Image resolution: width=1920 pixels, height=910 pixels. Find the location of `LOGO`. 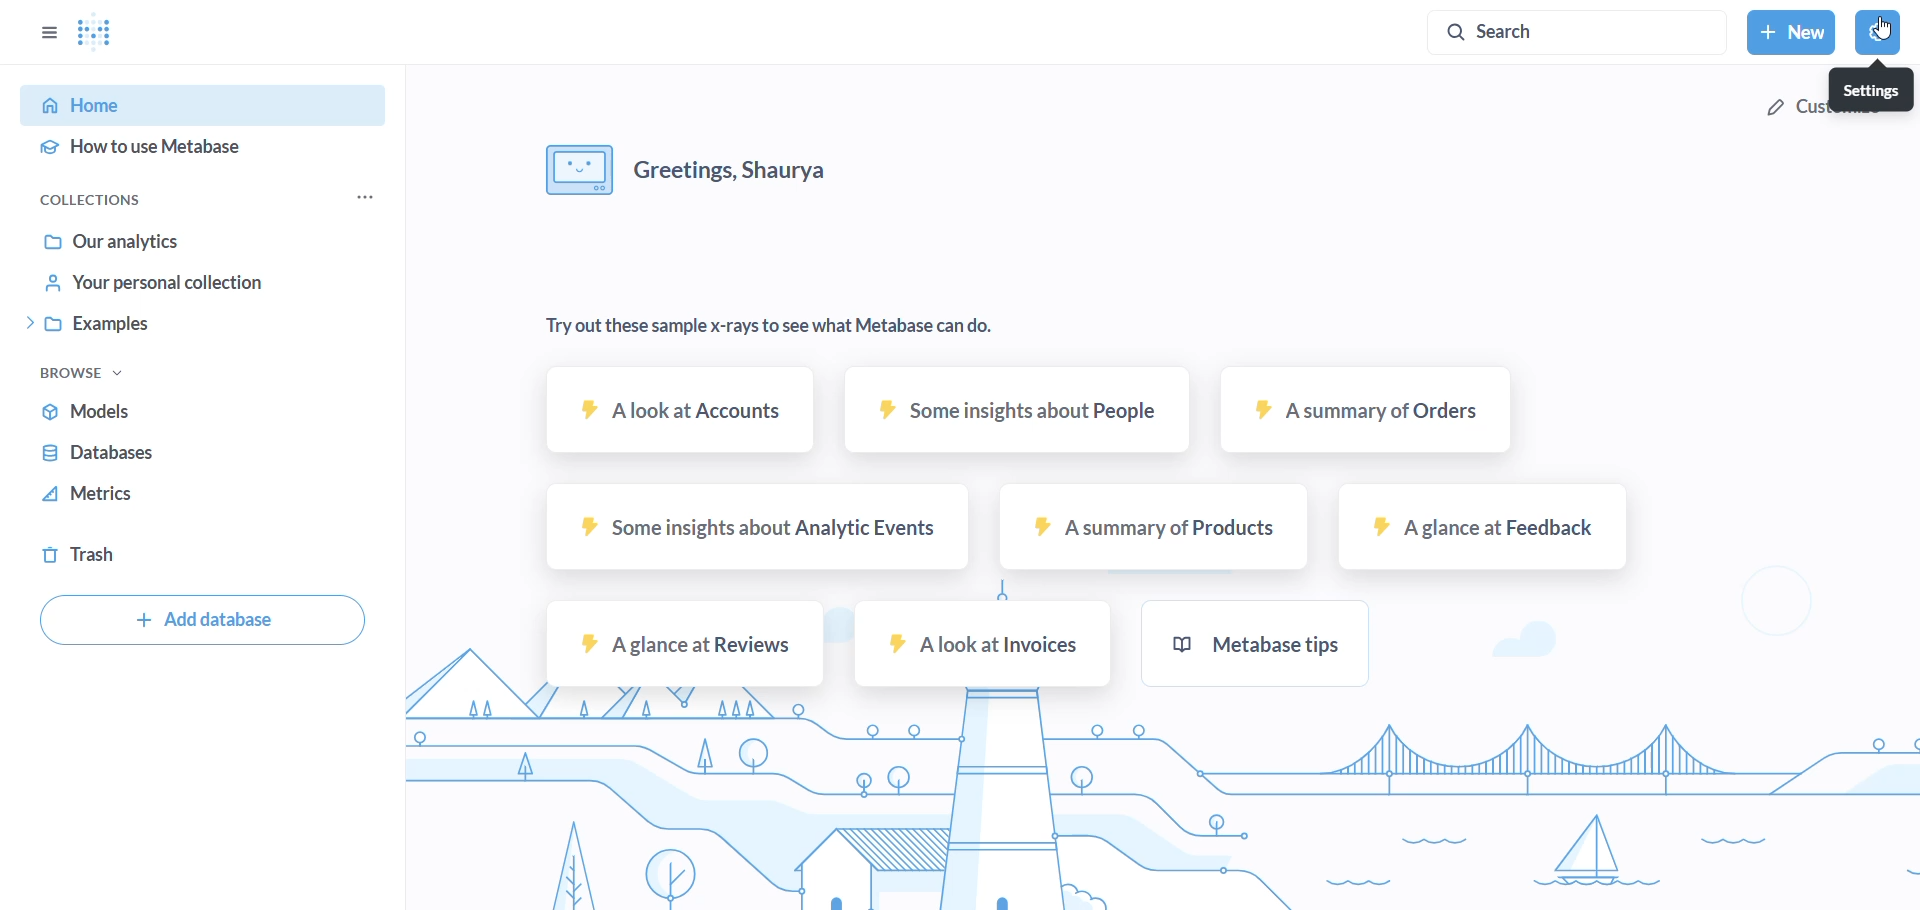

LOGO is located at coordinates (111, 36).